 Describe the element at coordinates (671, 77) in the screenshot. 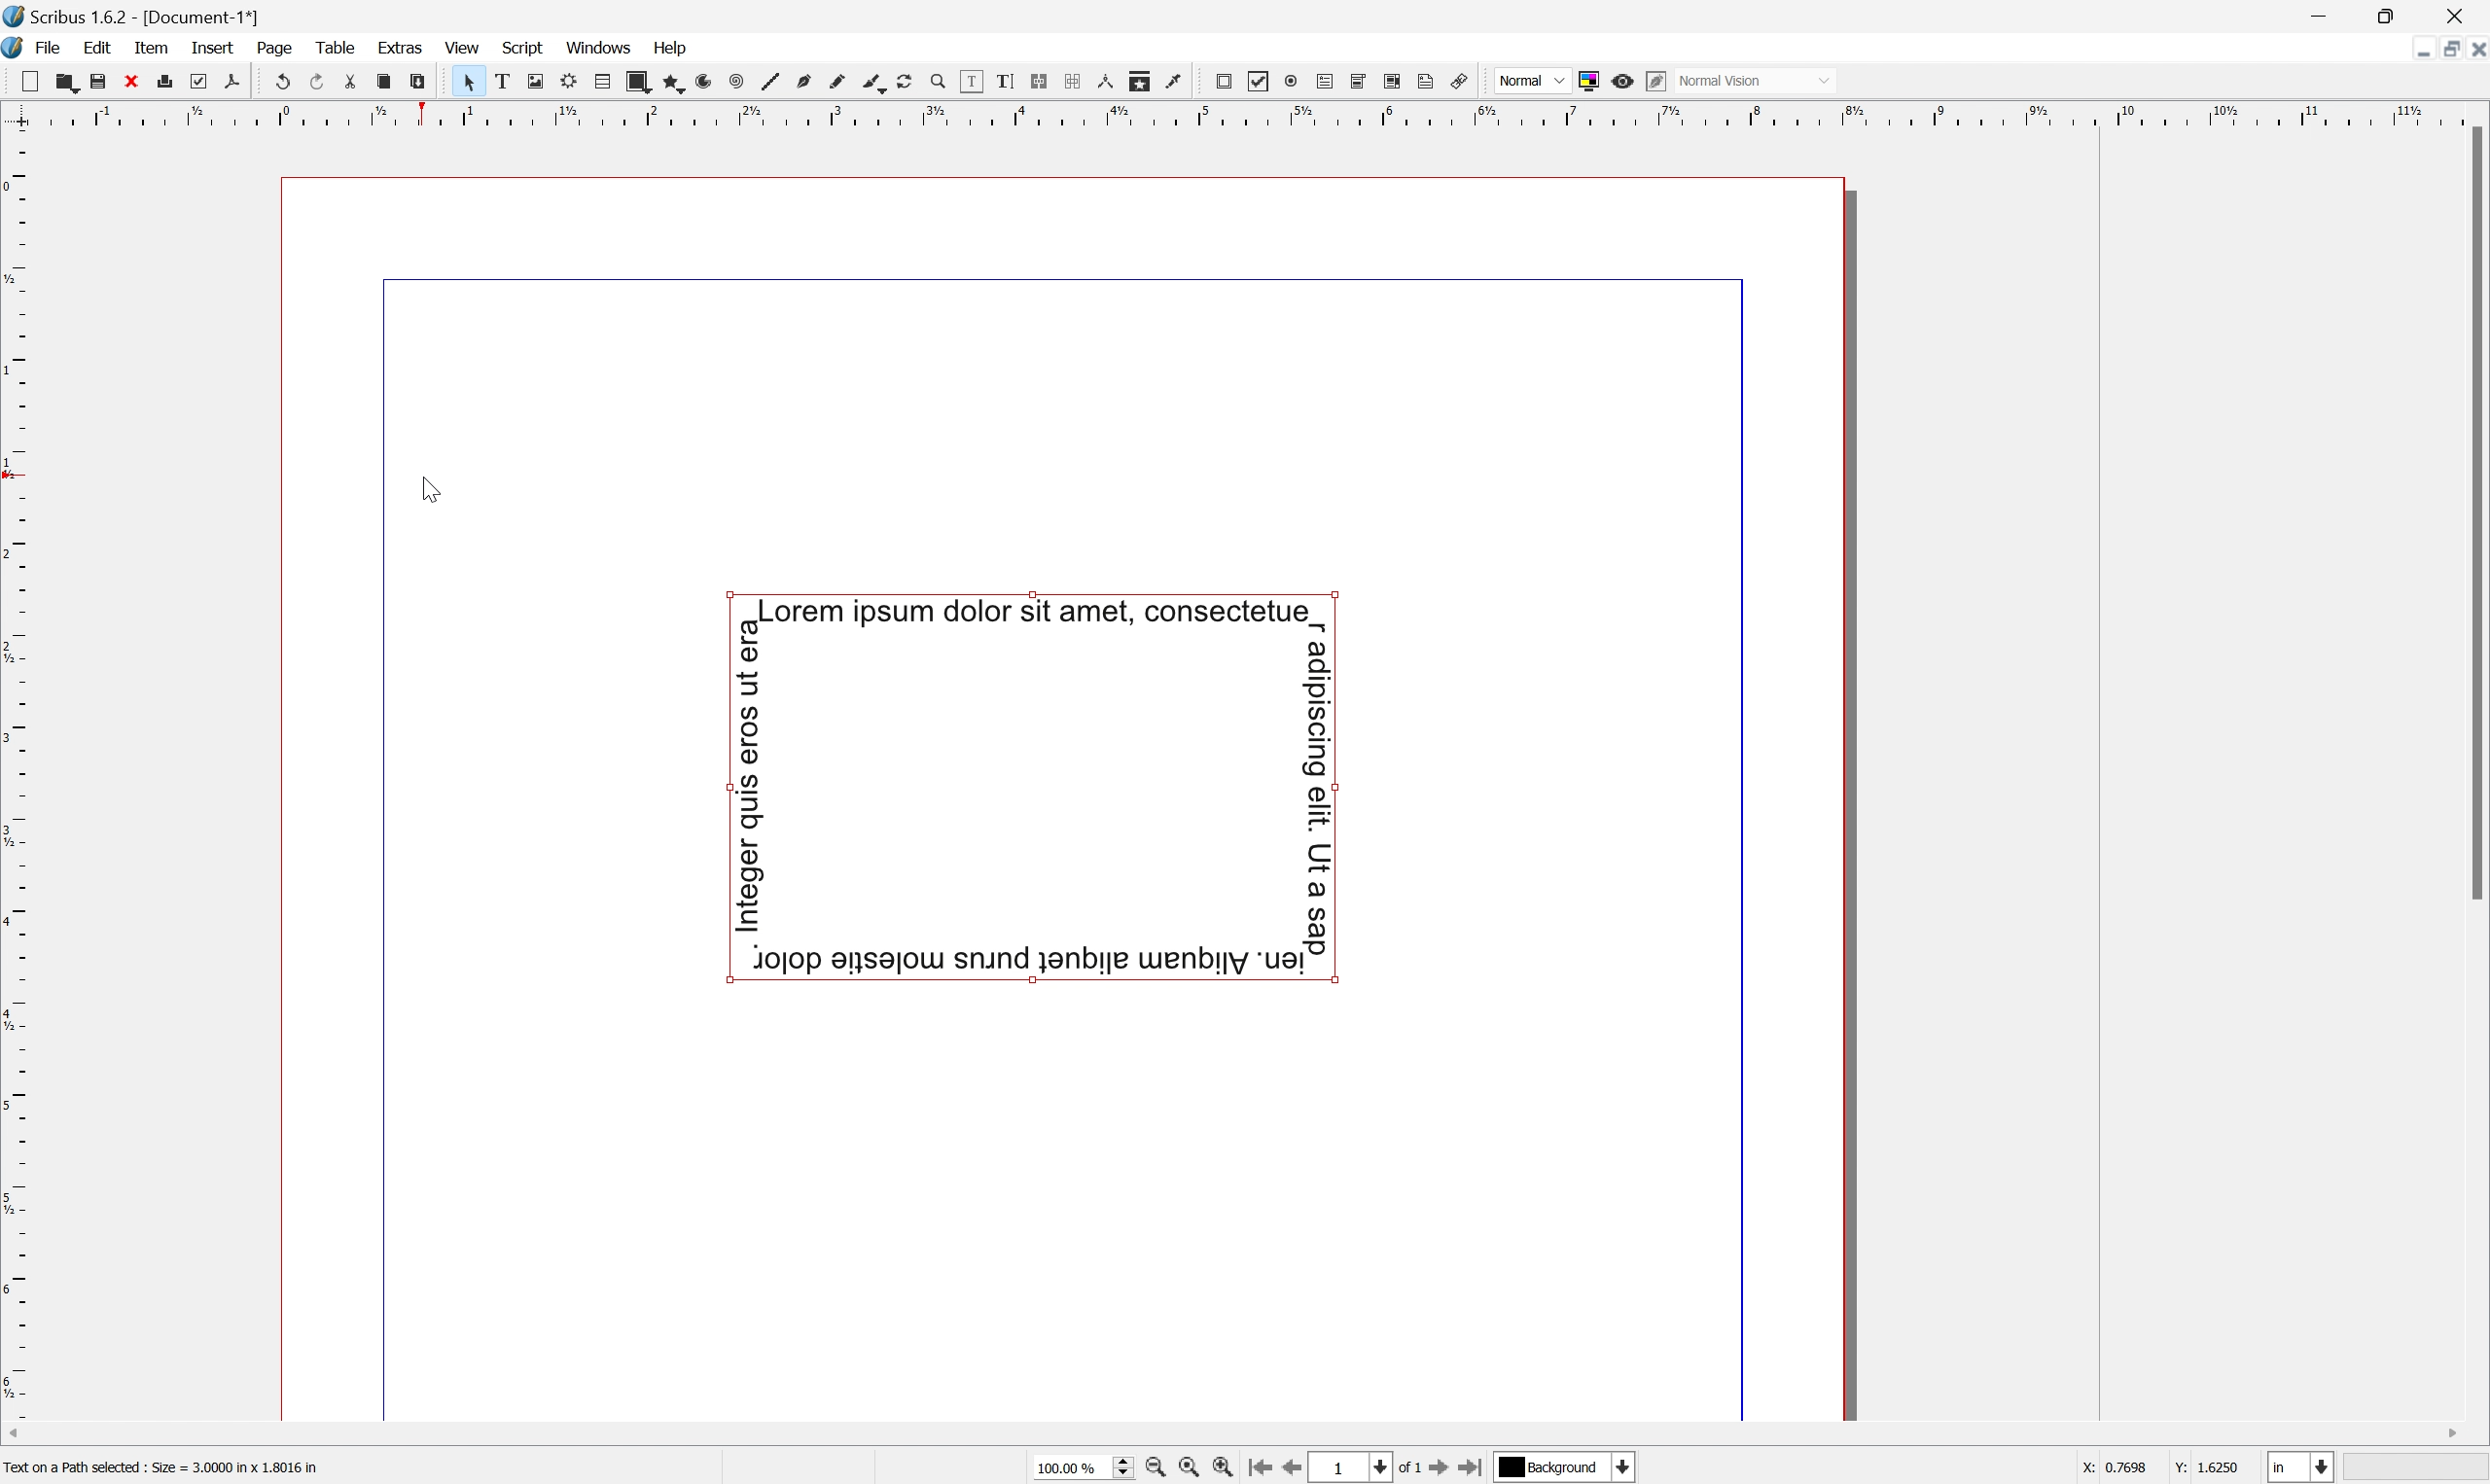

I see `Polygon` at that location.